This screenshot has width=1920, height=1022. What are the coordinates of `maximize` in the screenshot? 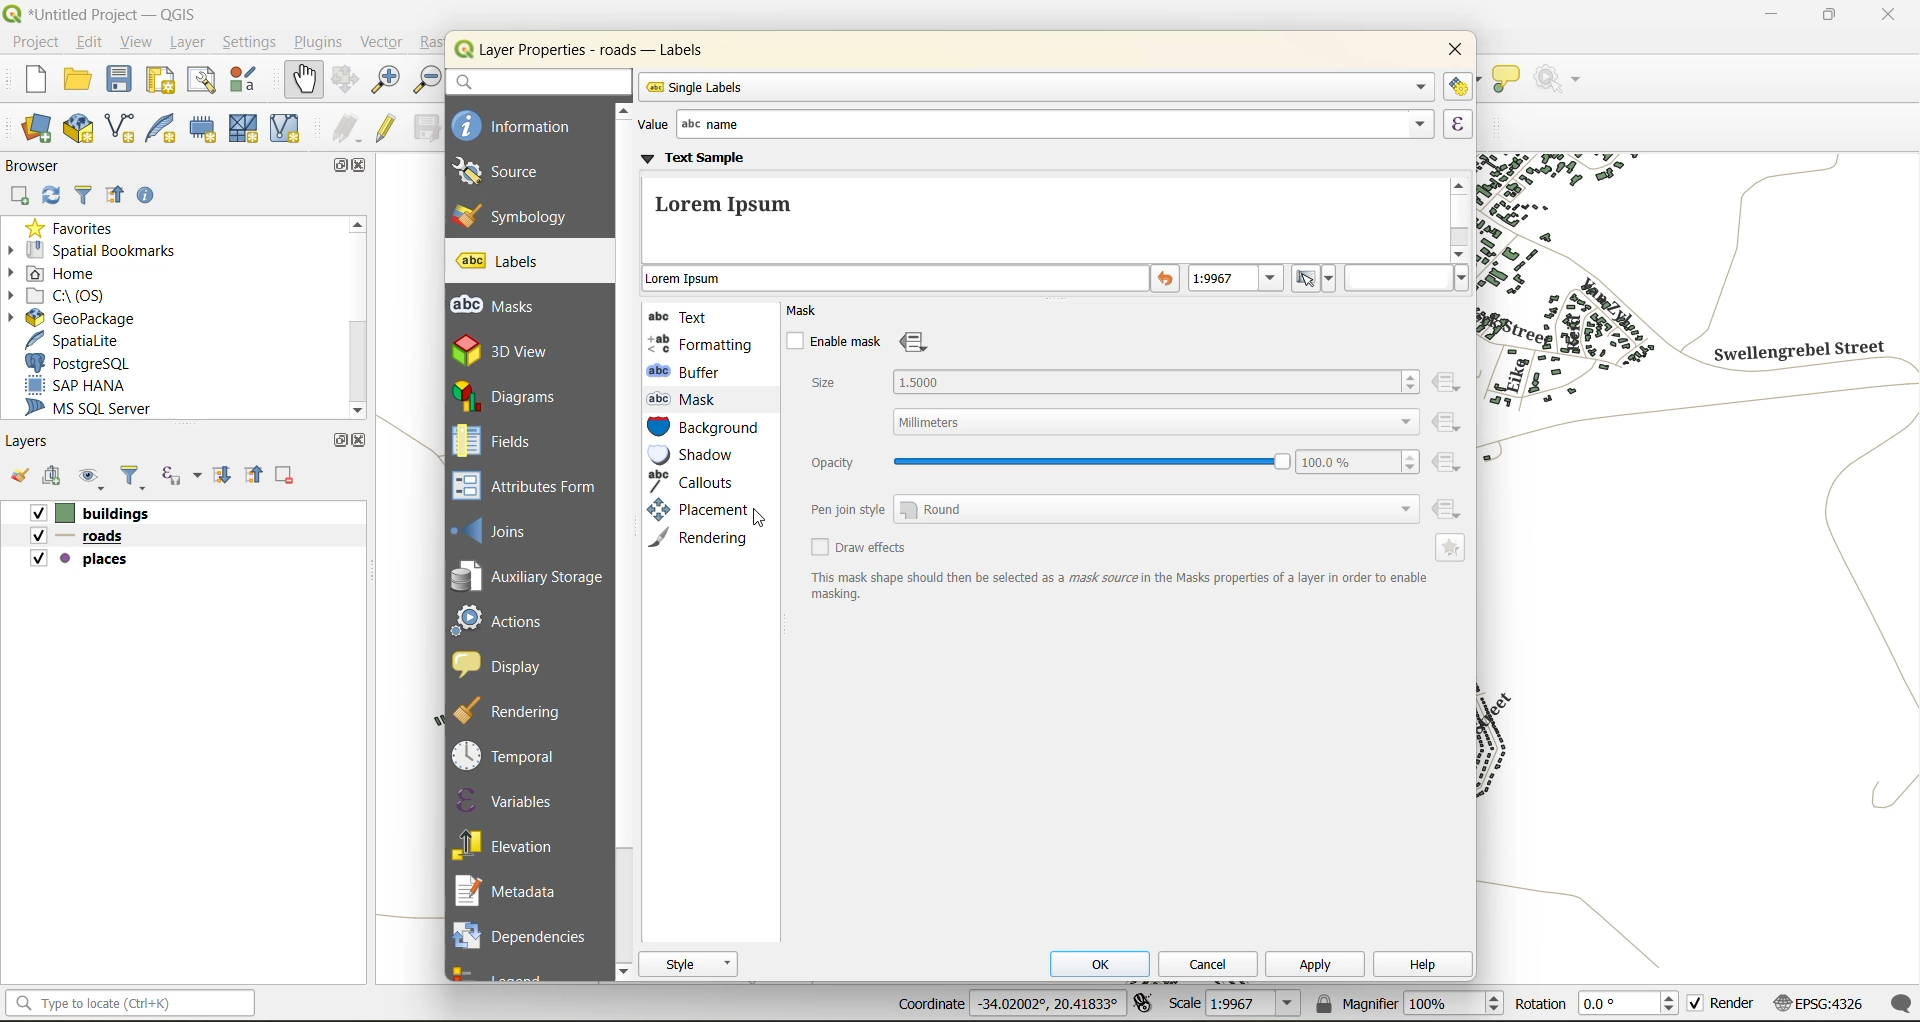 It's located at (342, 168).